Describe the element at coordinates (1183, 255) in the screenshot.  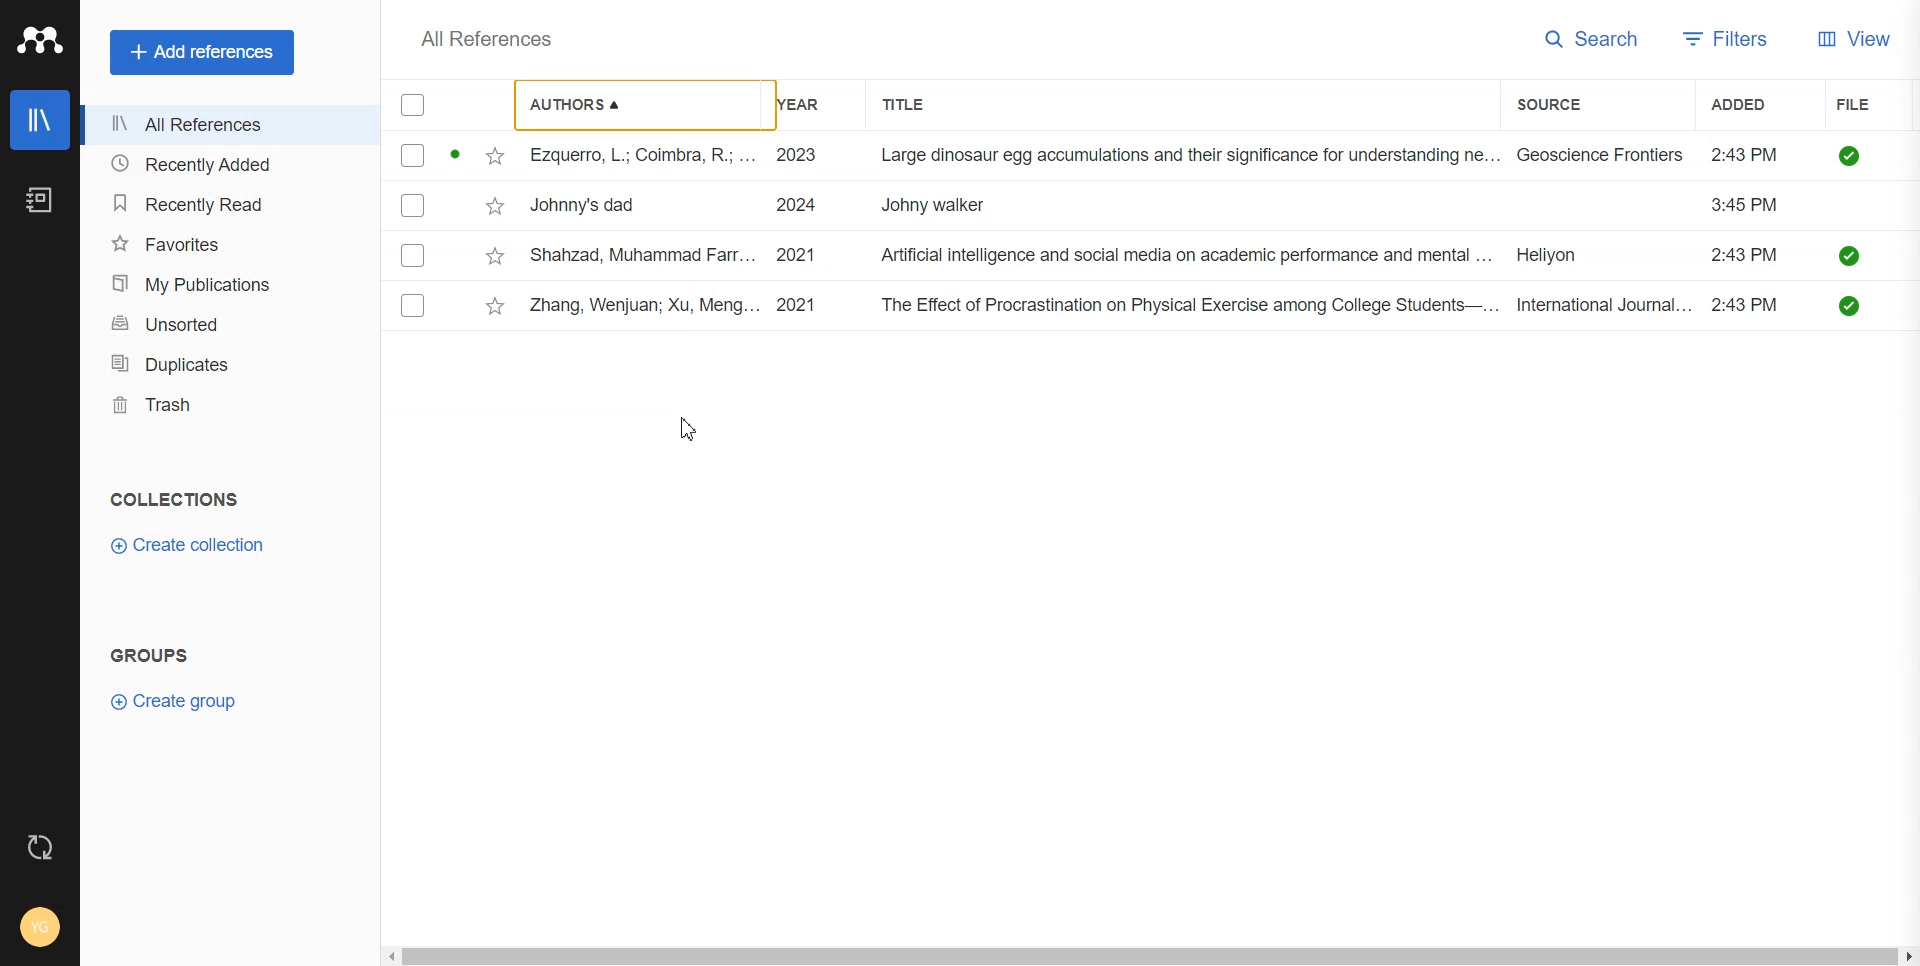
I see `Artificial intelligence and social media on academic performance and mental` at that location.